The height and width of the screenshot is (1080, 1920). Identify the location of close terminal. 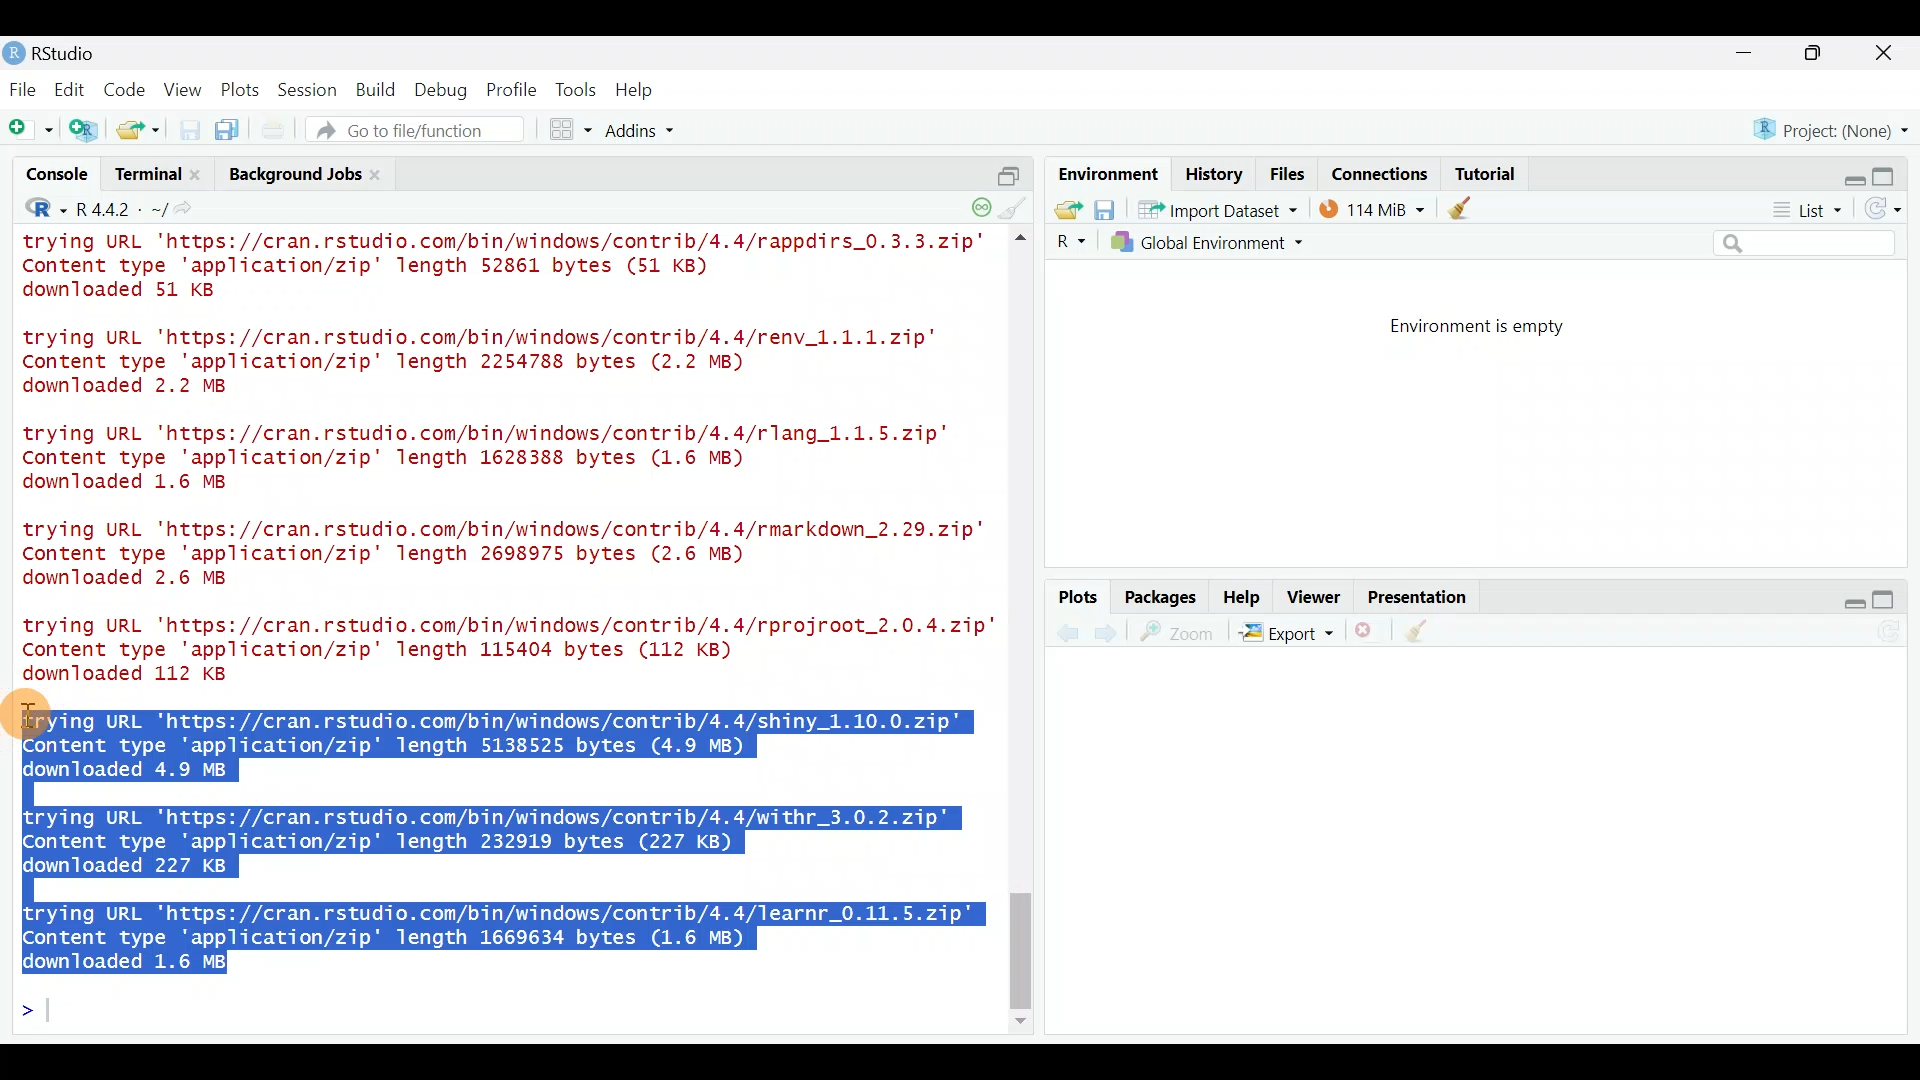
(199, 176).